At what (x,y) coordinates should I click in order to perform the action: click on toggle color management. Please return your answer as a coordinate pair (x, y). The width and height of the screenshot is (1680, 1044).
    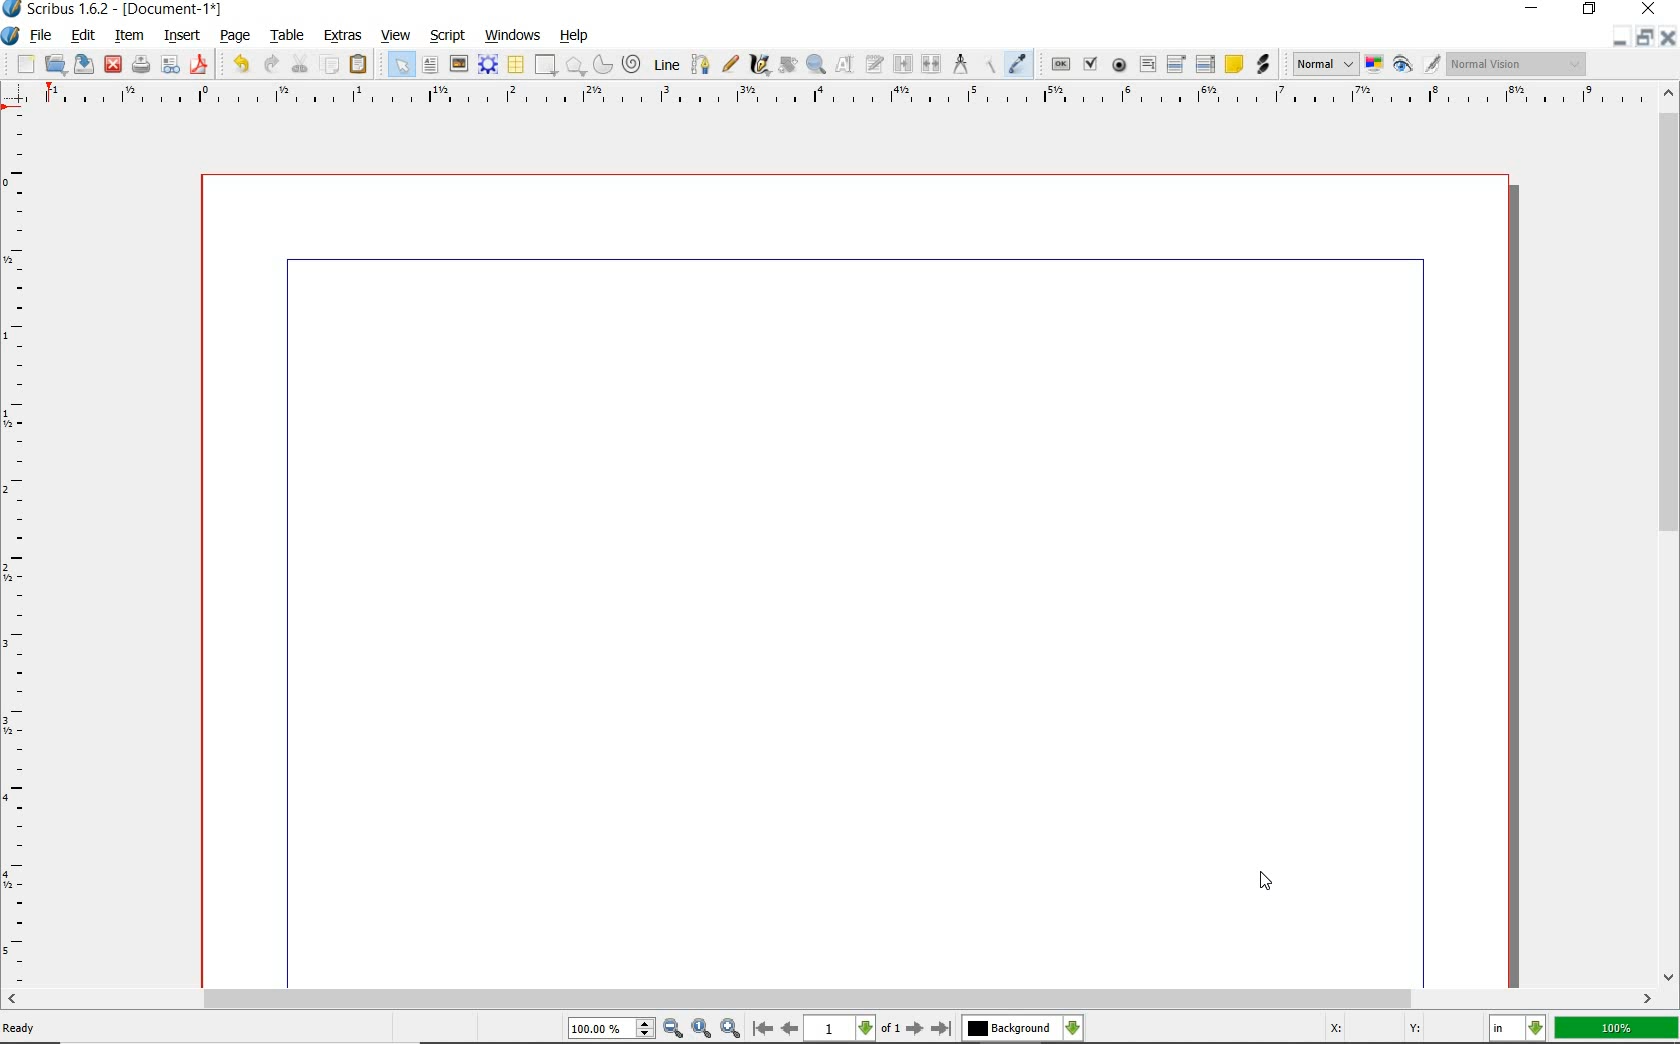
    Looking at the image, I should click on (1373, 66).